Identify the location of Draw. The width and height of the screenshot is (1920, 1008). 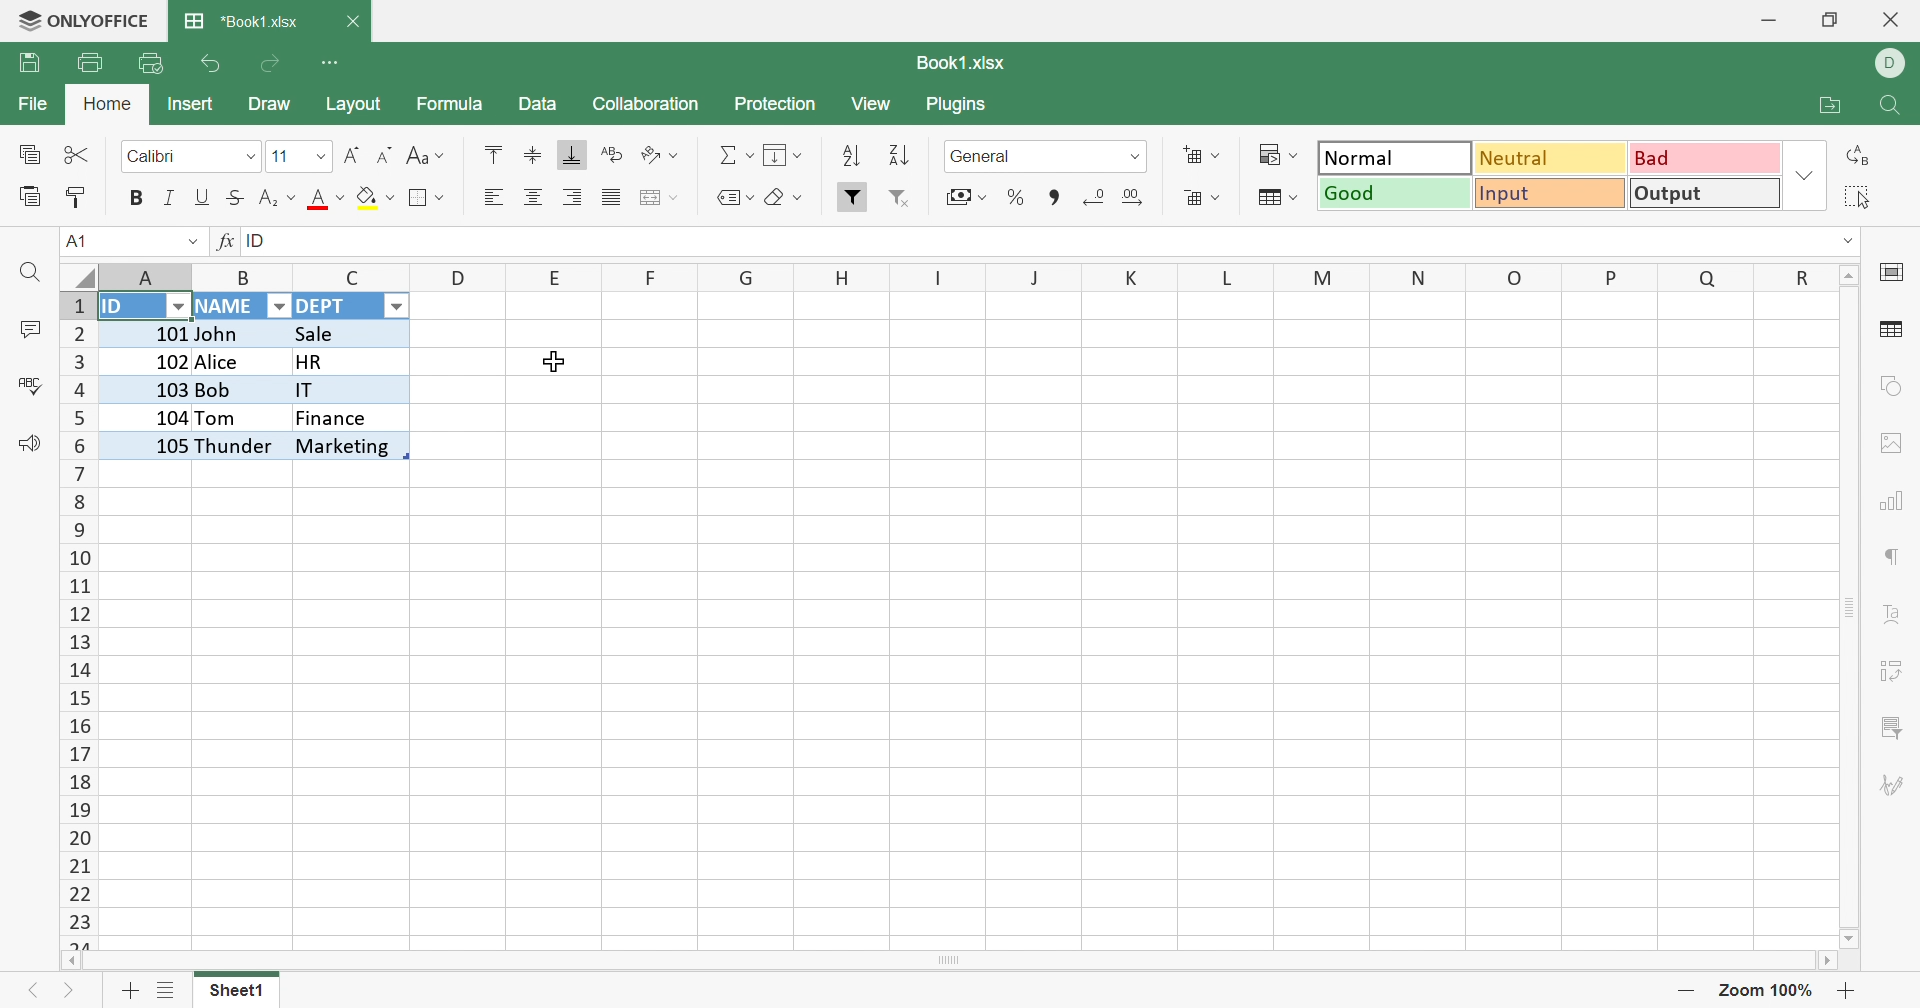
(271, 104).